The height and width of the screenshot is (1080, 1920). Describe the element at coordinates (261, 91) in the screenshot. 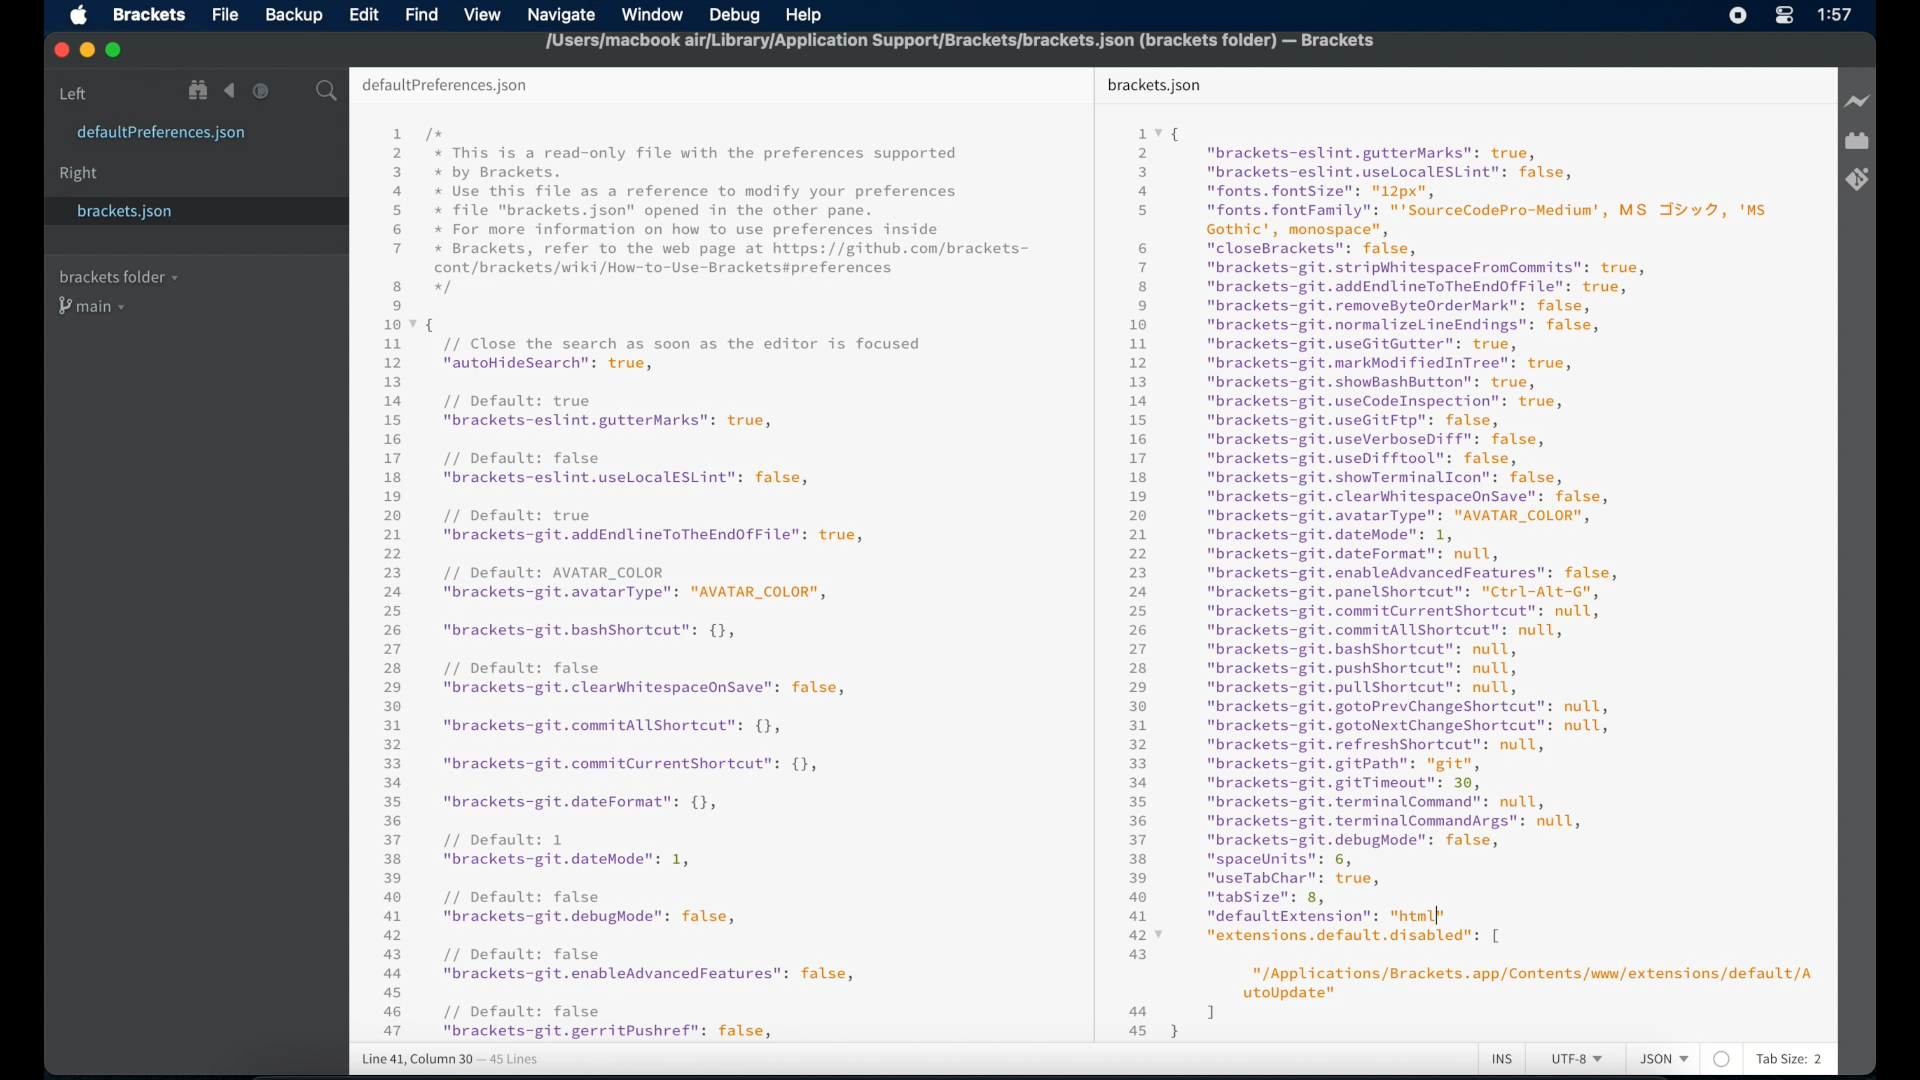

I see `navigate forward` at that location.